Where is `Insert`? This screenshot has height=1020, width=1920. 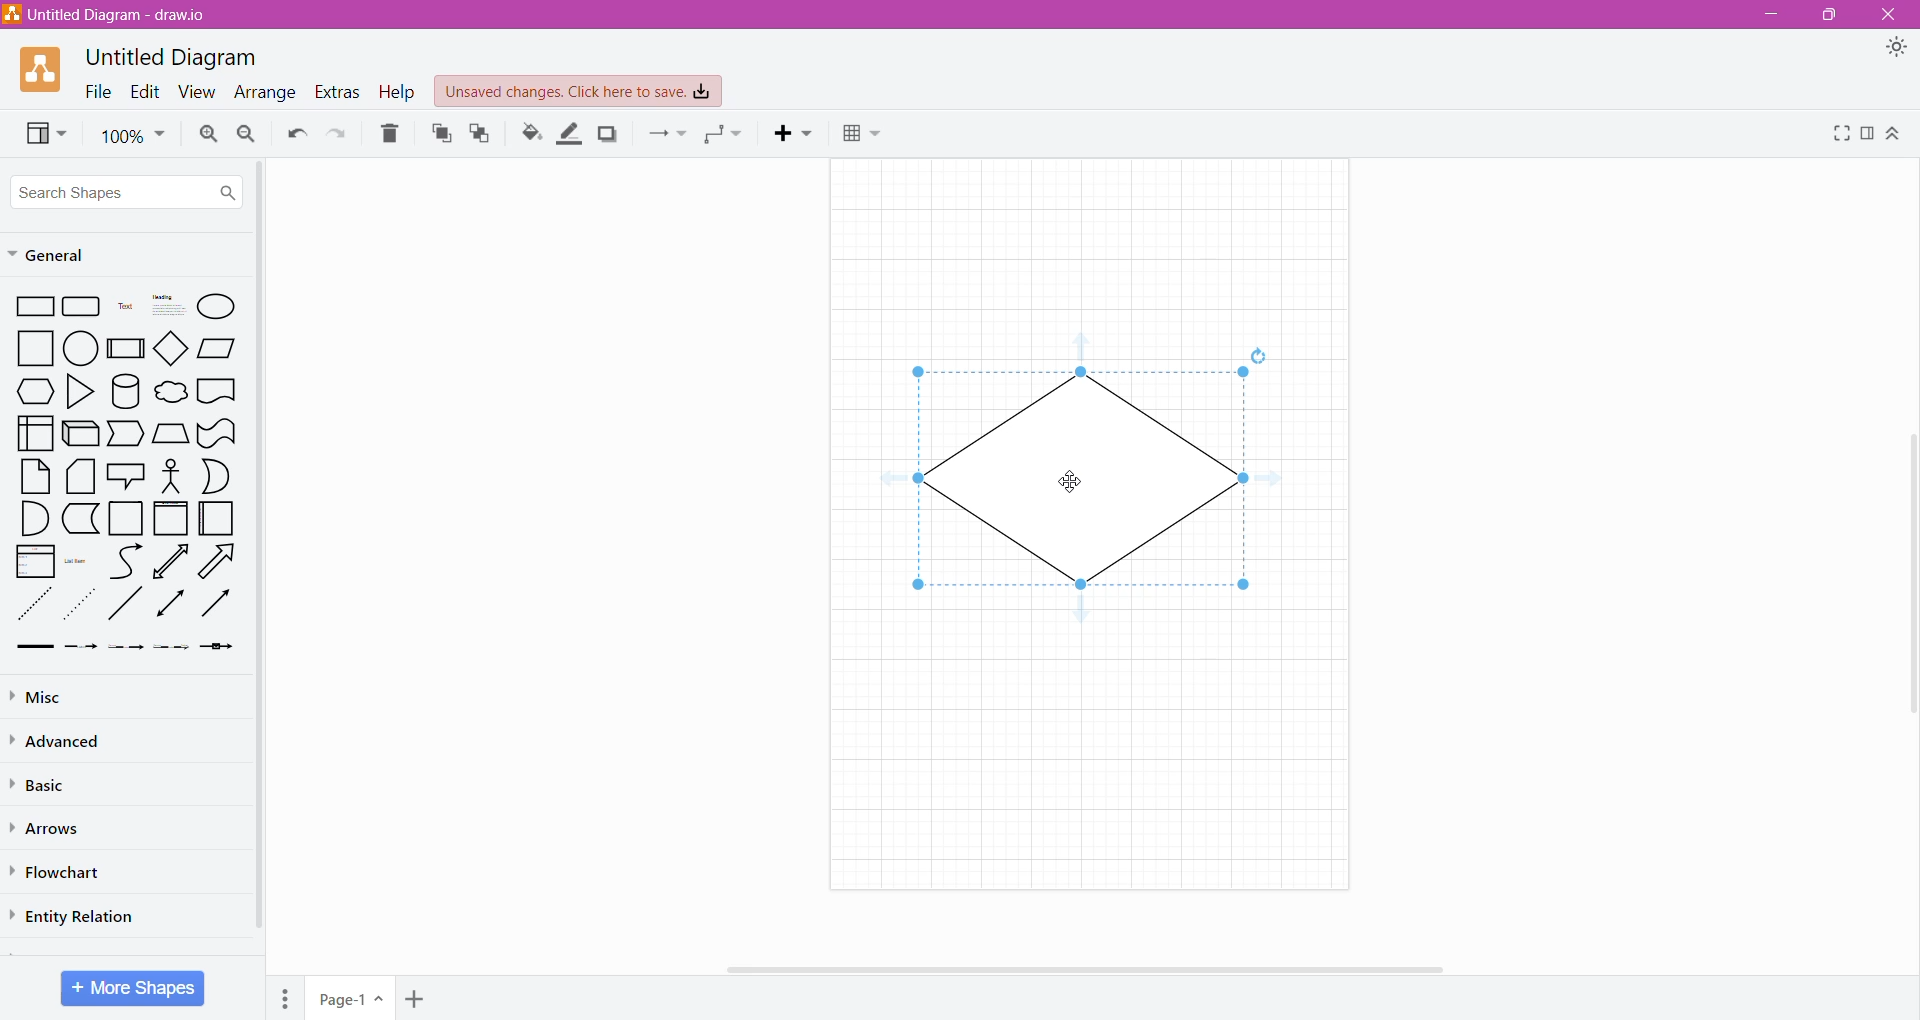 Insert is located at coordinates (791, 133).